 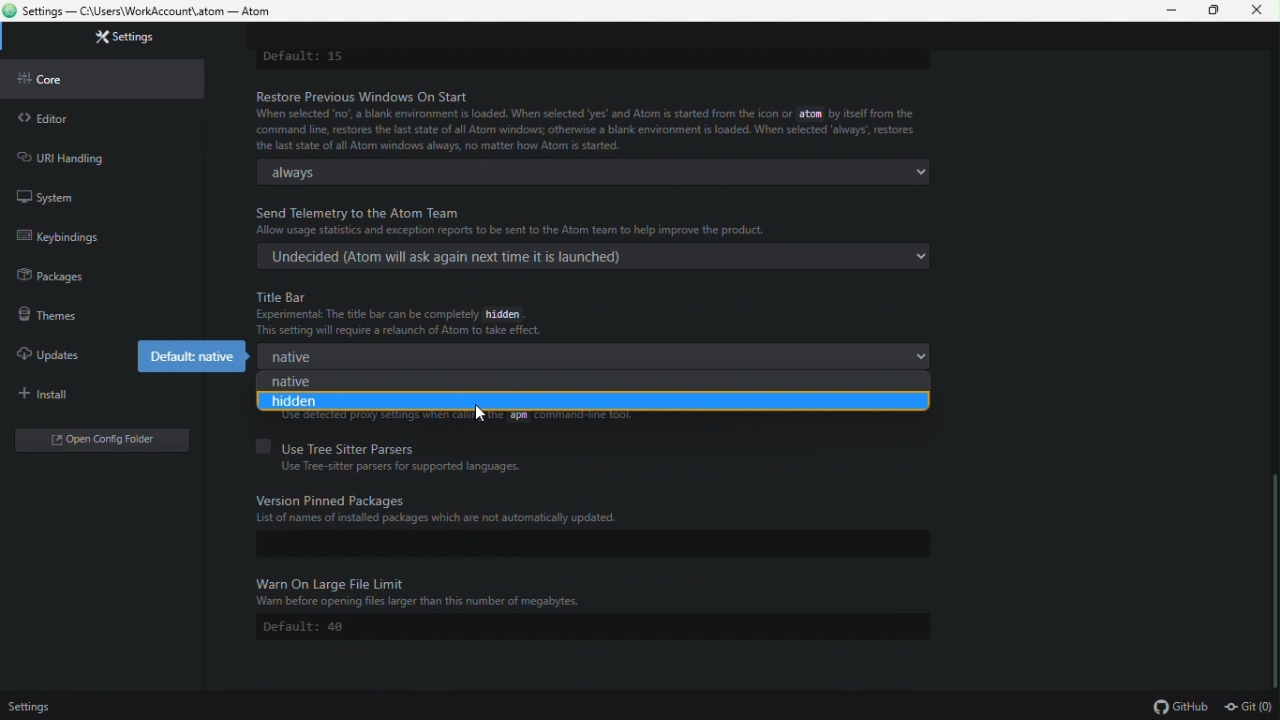 What do you see at coordinates (100, 312) in the screenshot?
I see `themes` at bounding box center [100, 312].